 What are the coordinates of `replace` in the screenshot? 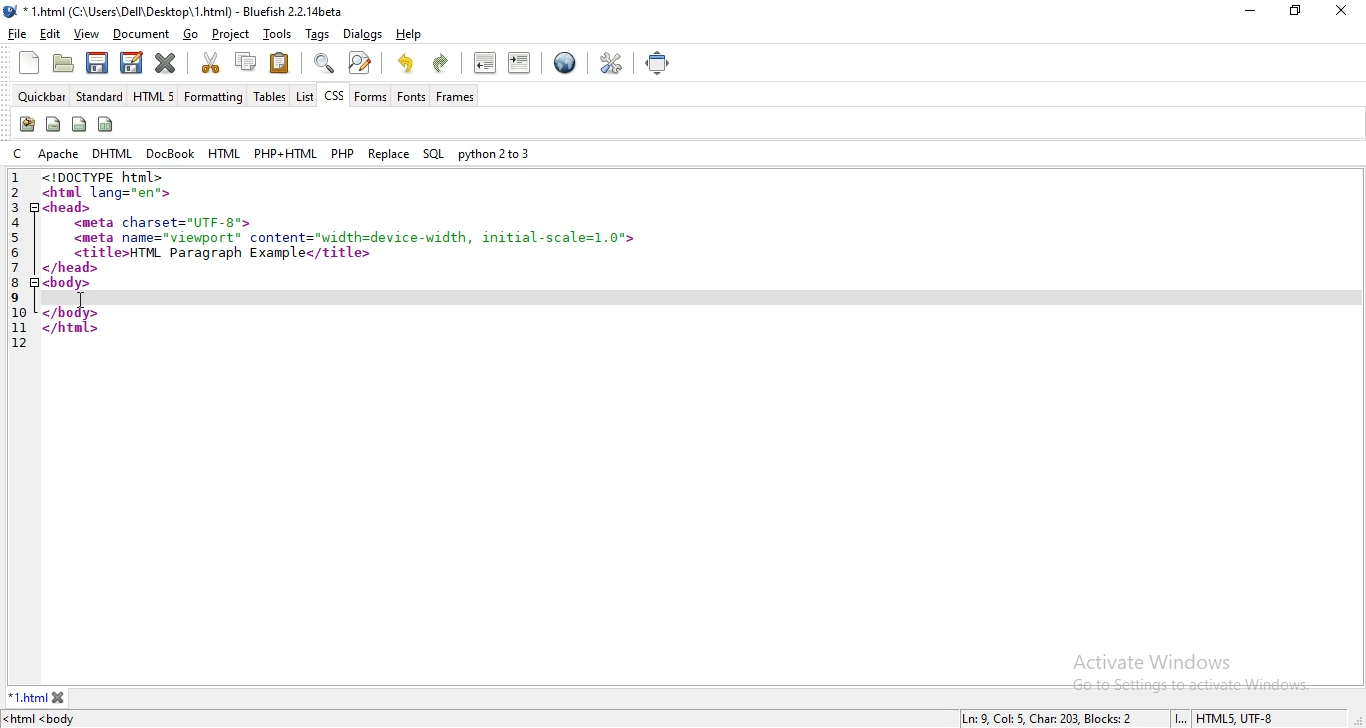 It's located at (389, 153).